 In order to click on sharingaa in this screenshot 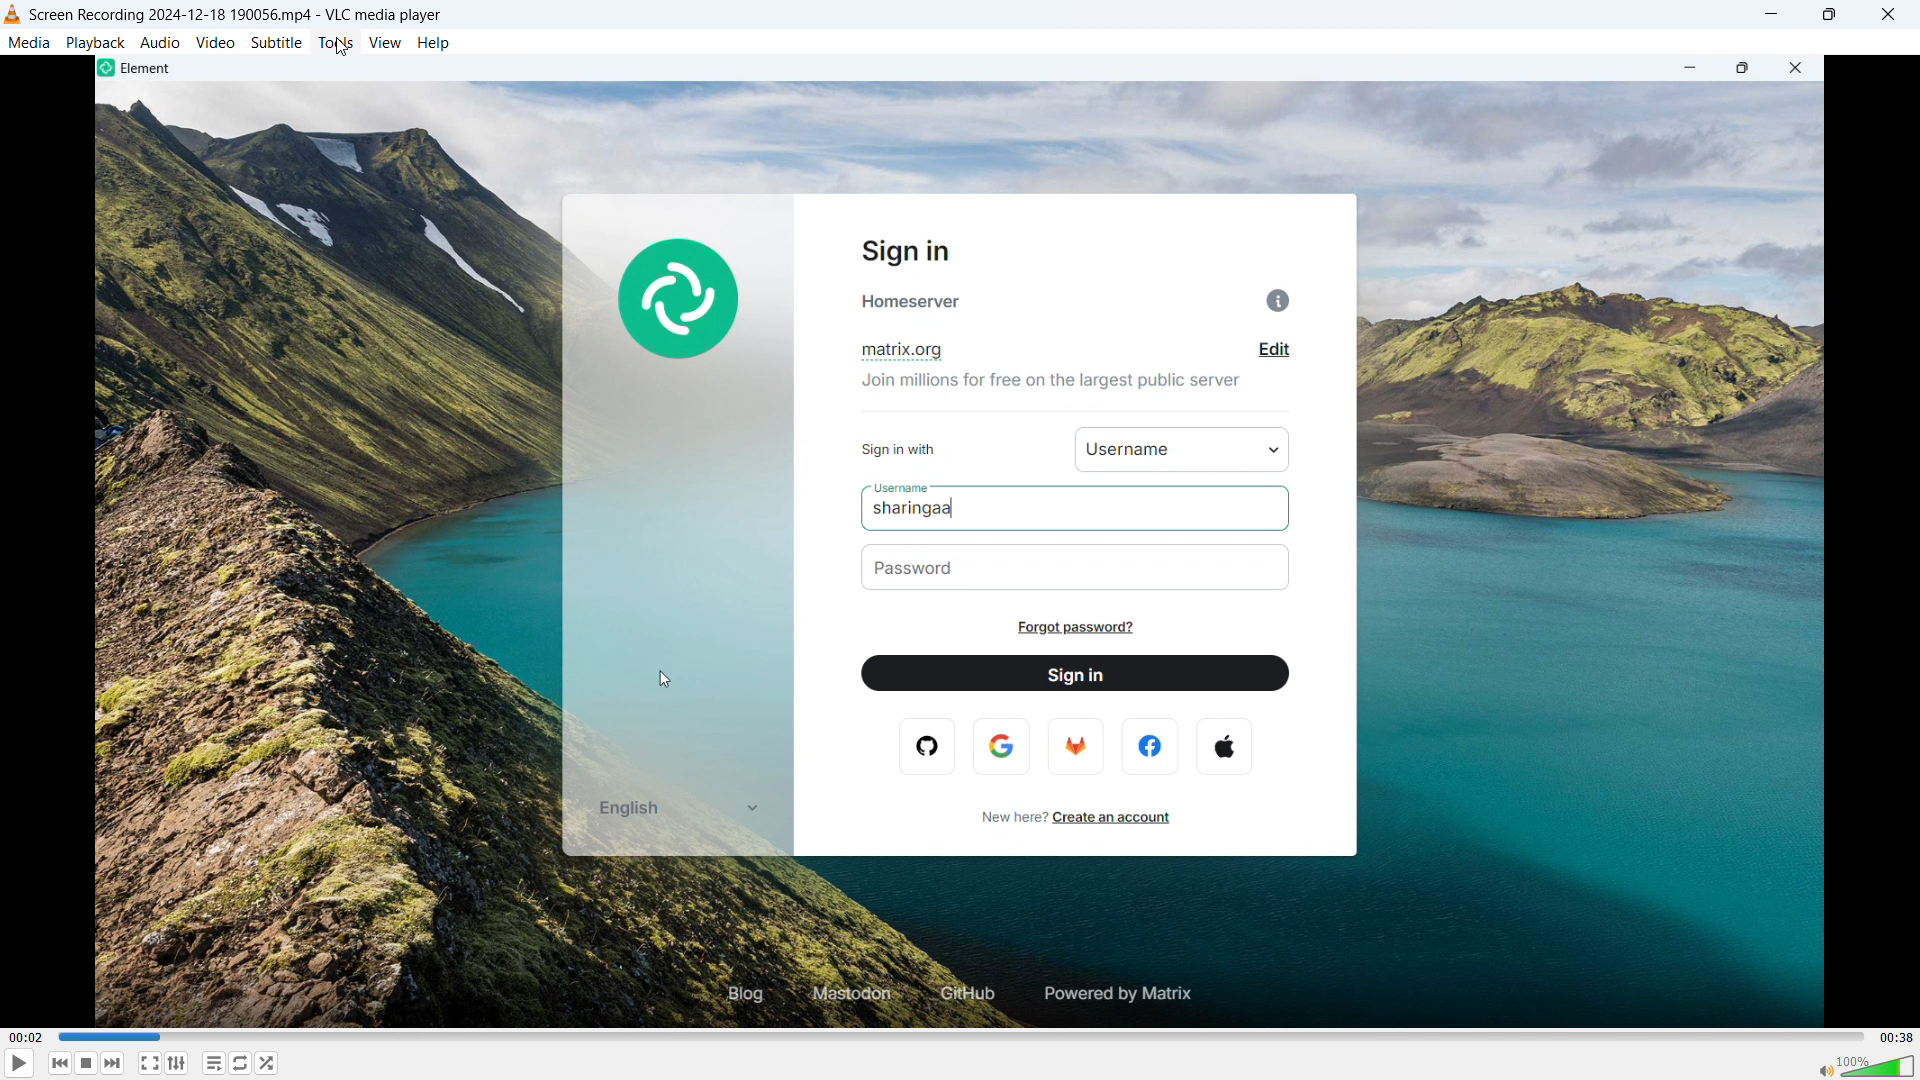, I will do `click(1079, 515)`.